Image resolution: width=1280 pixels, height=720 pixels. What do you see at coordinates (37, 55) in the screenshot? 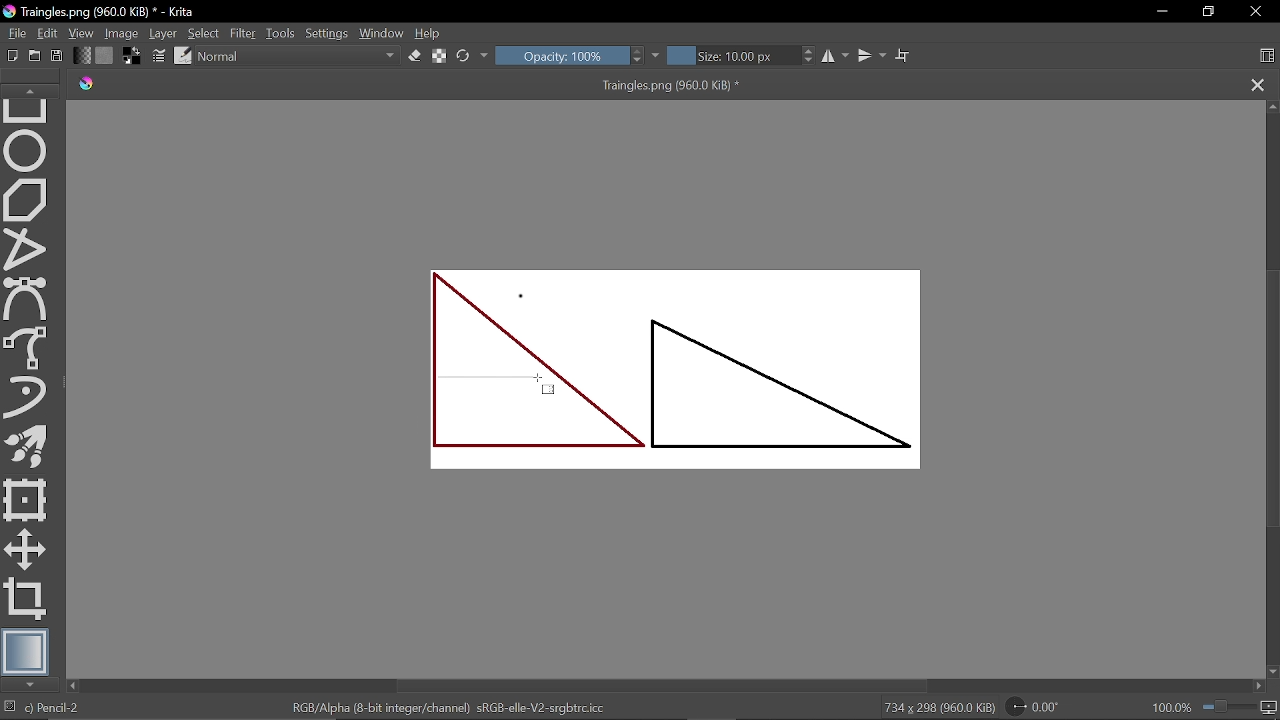
I see `Open document` at bounding box center [37, 55].